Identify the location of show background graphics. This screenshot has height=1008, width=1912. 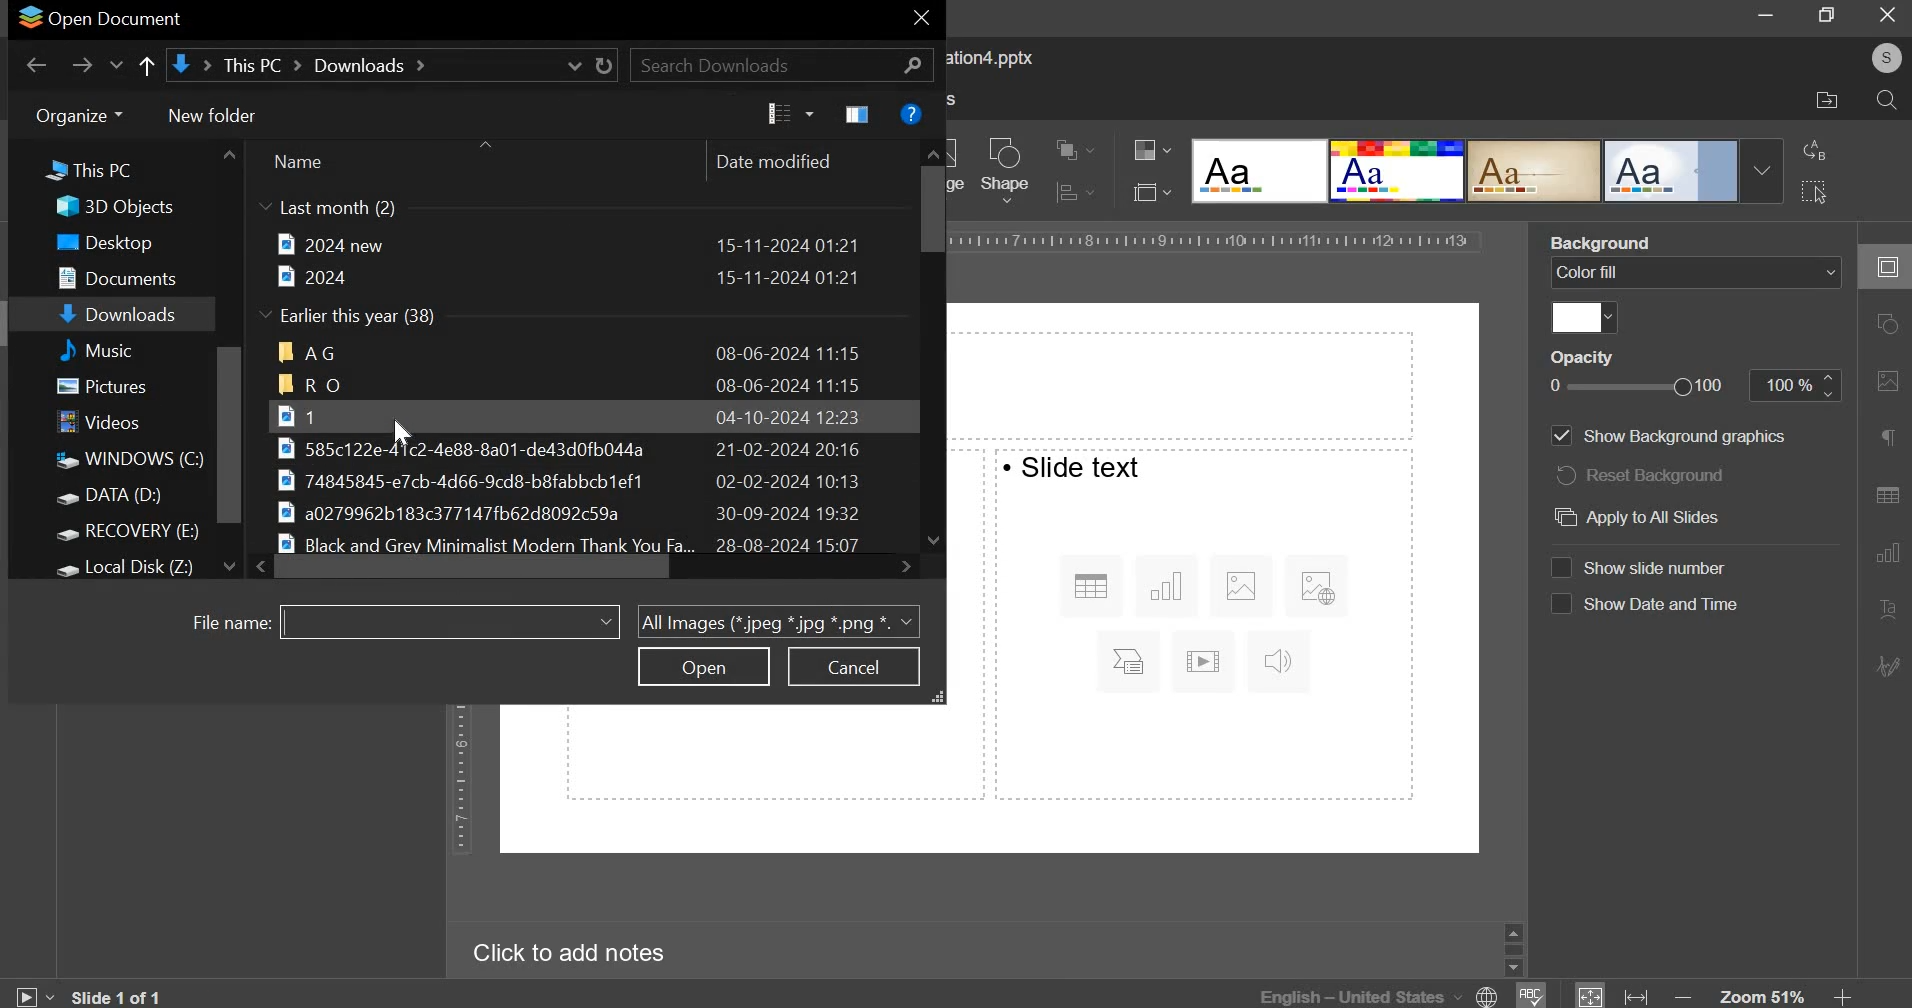
(1685, 437).